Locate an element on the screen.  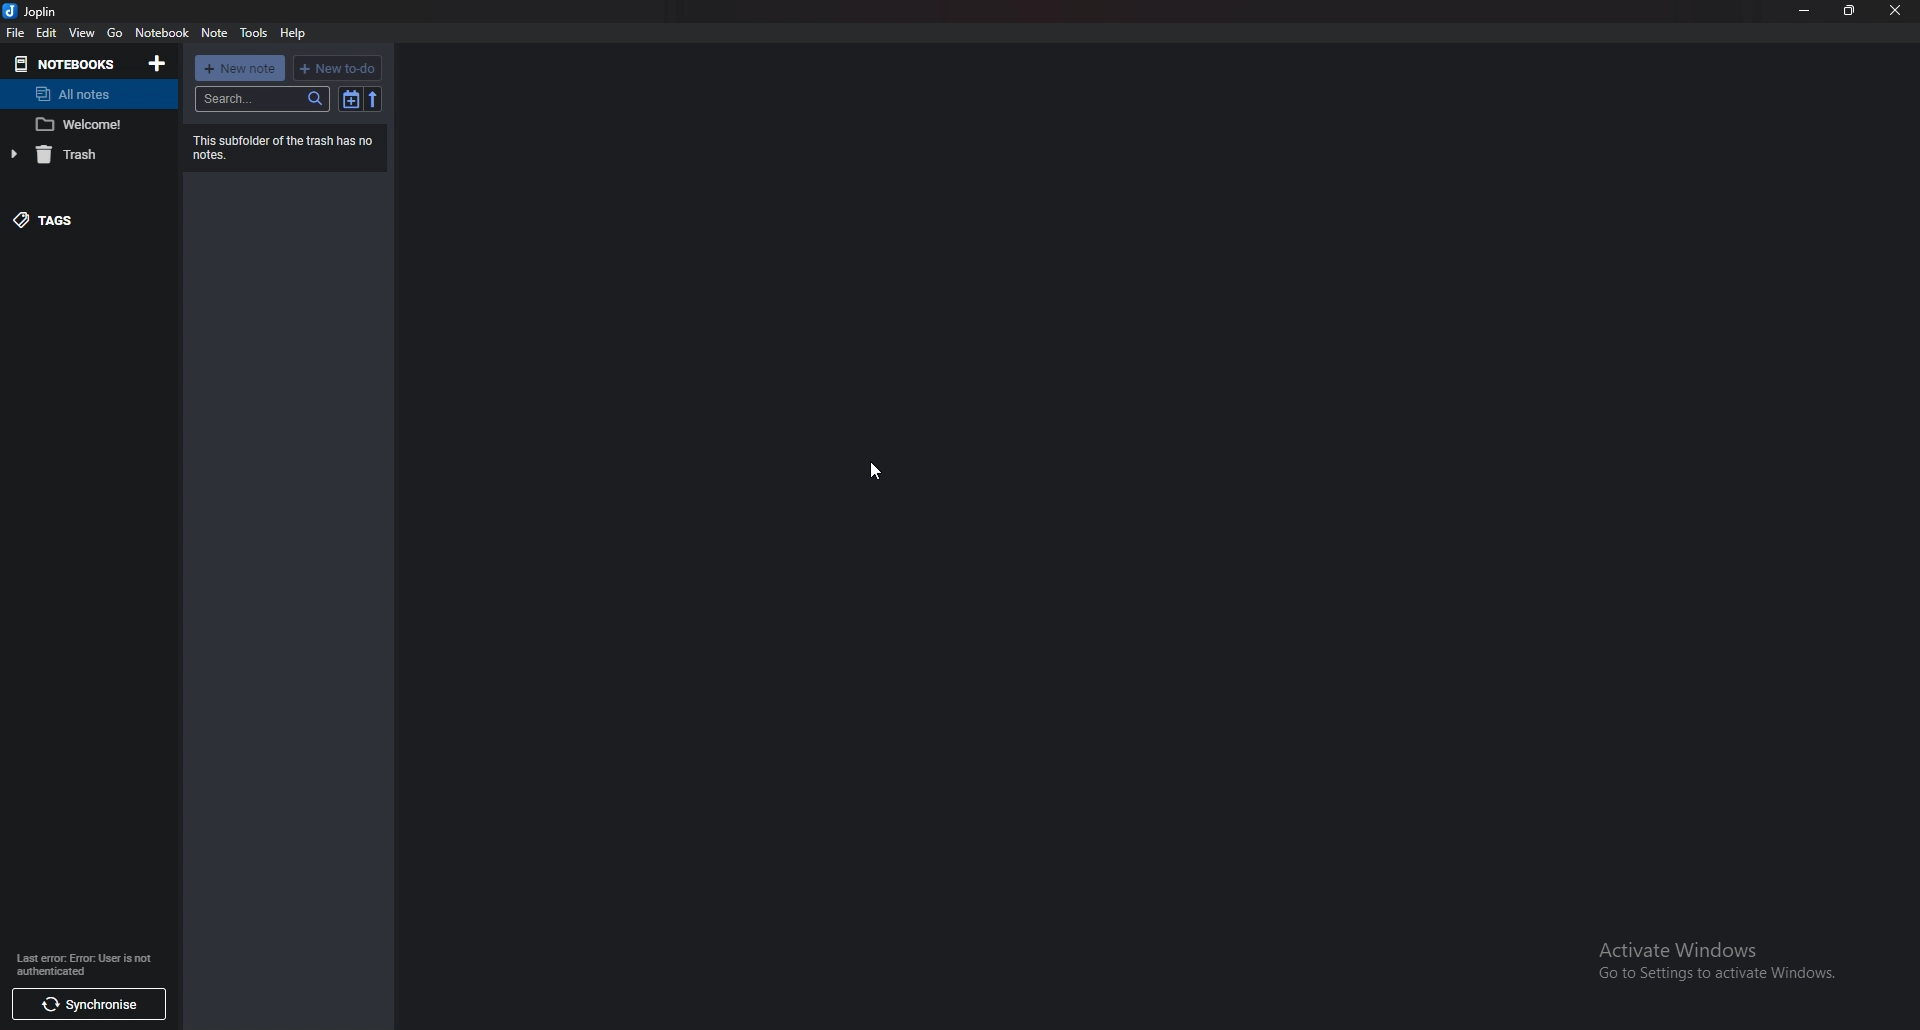
Help is located at coordinates (298, 32).